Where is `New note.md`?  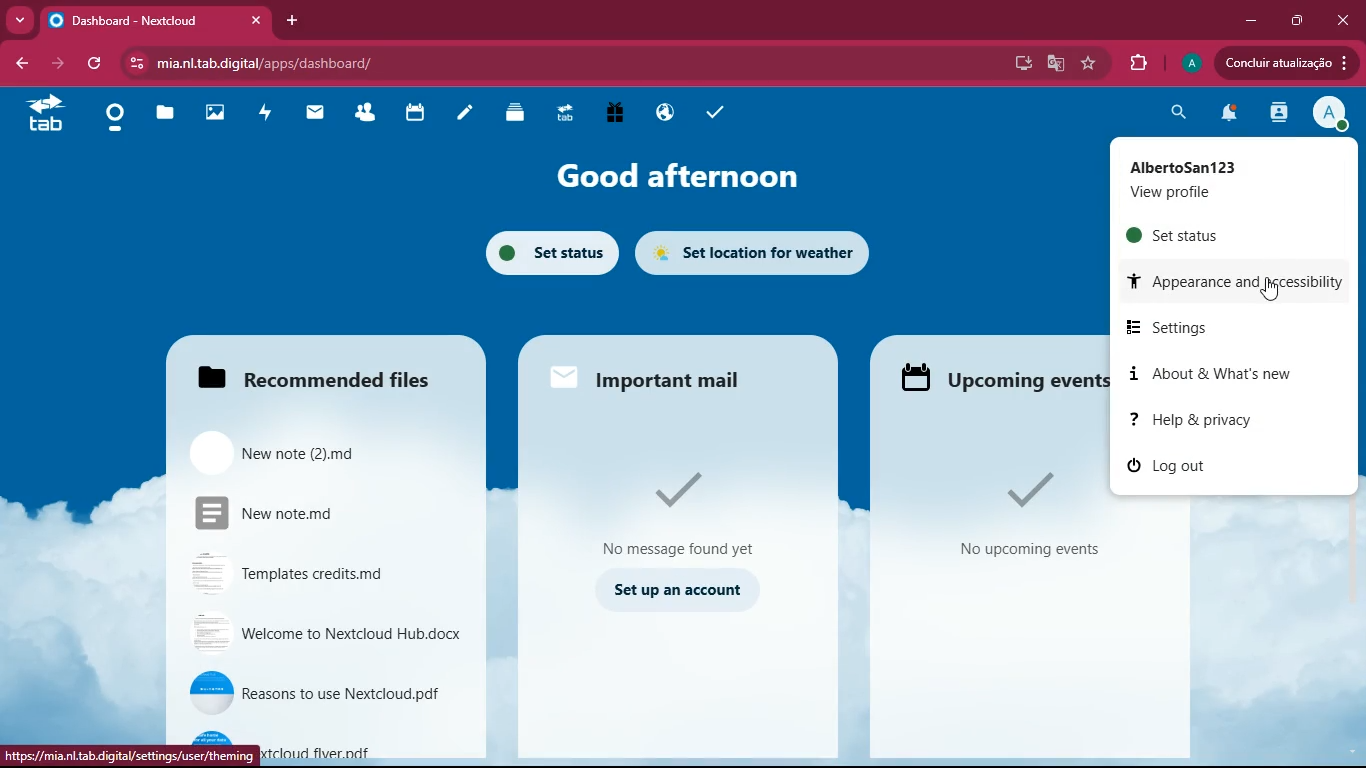 New note.md is located at coordinates (265, 513).